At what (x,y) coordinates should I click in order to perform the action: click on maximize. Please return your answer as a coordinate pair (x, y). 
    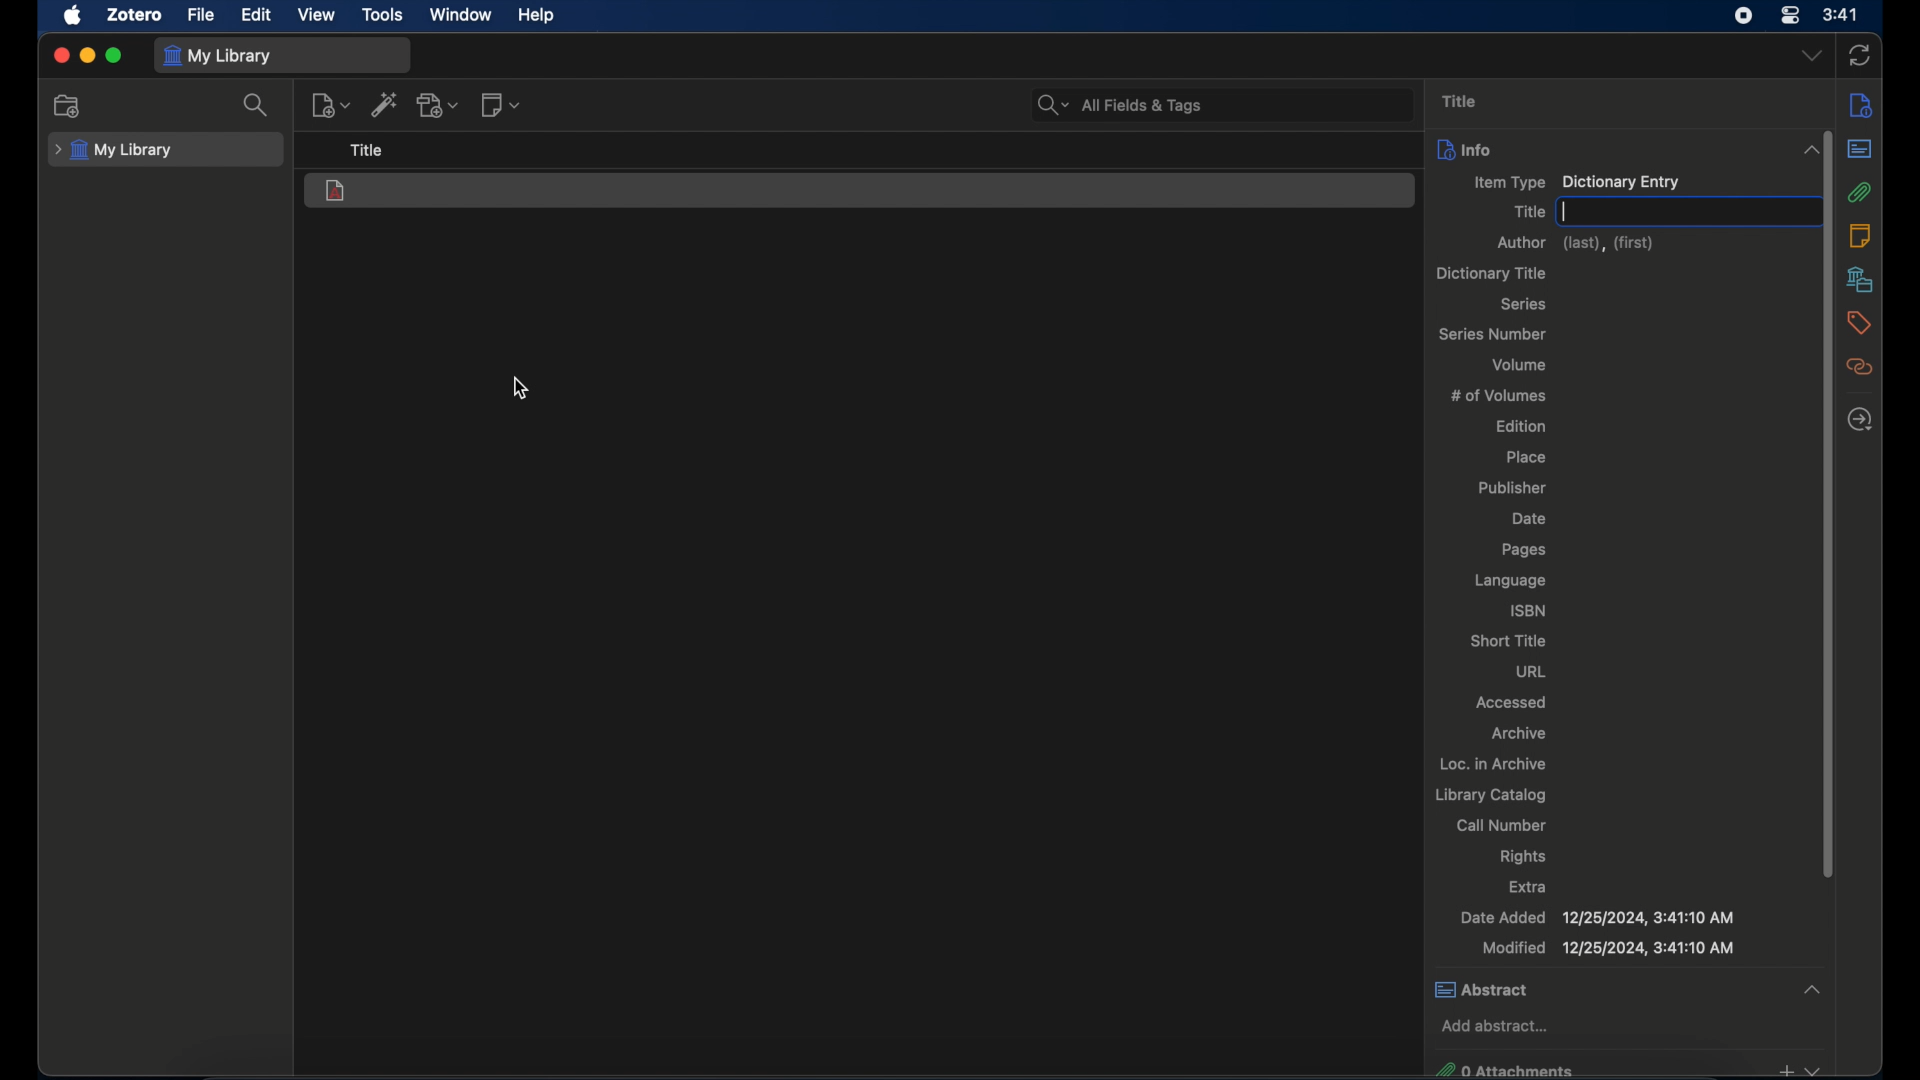
    Looking at the image, I should click on (114, 56).